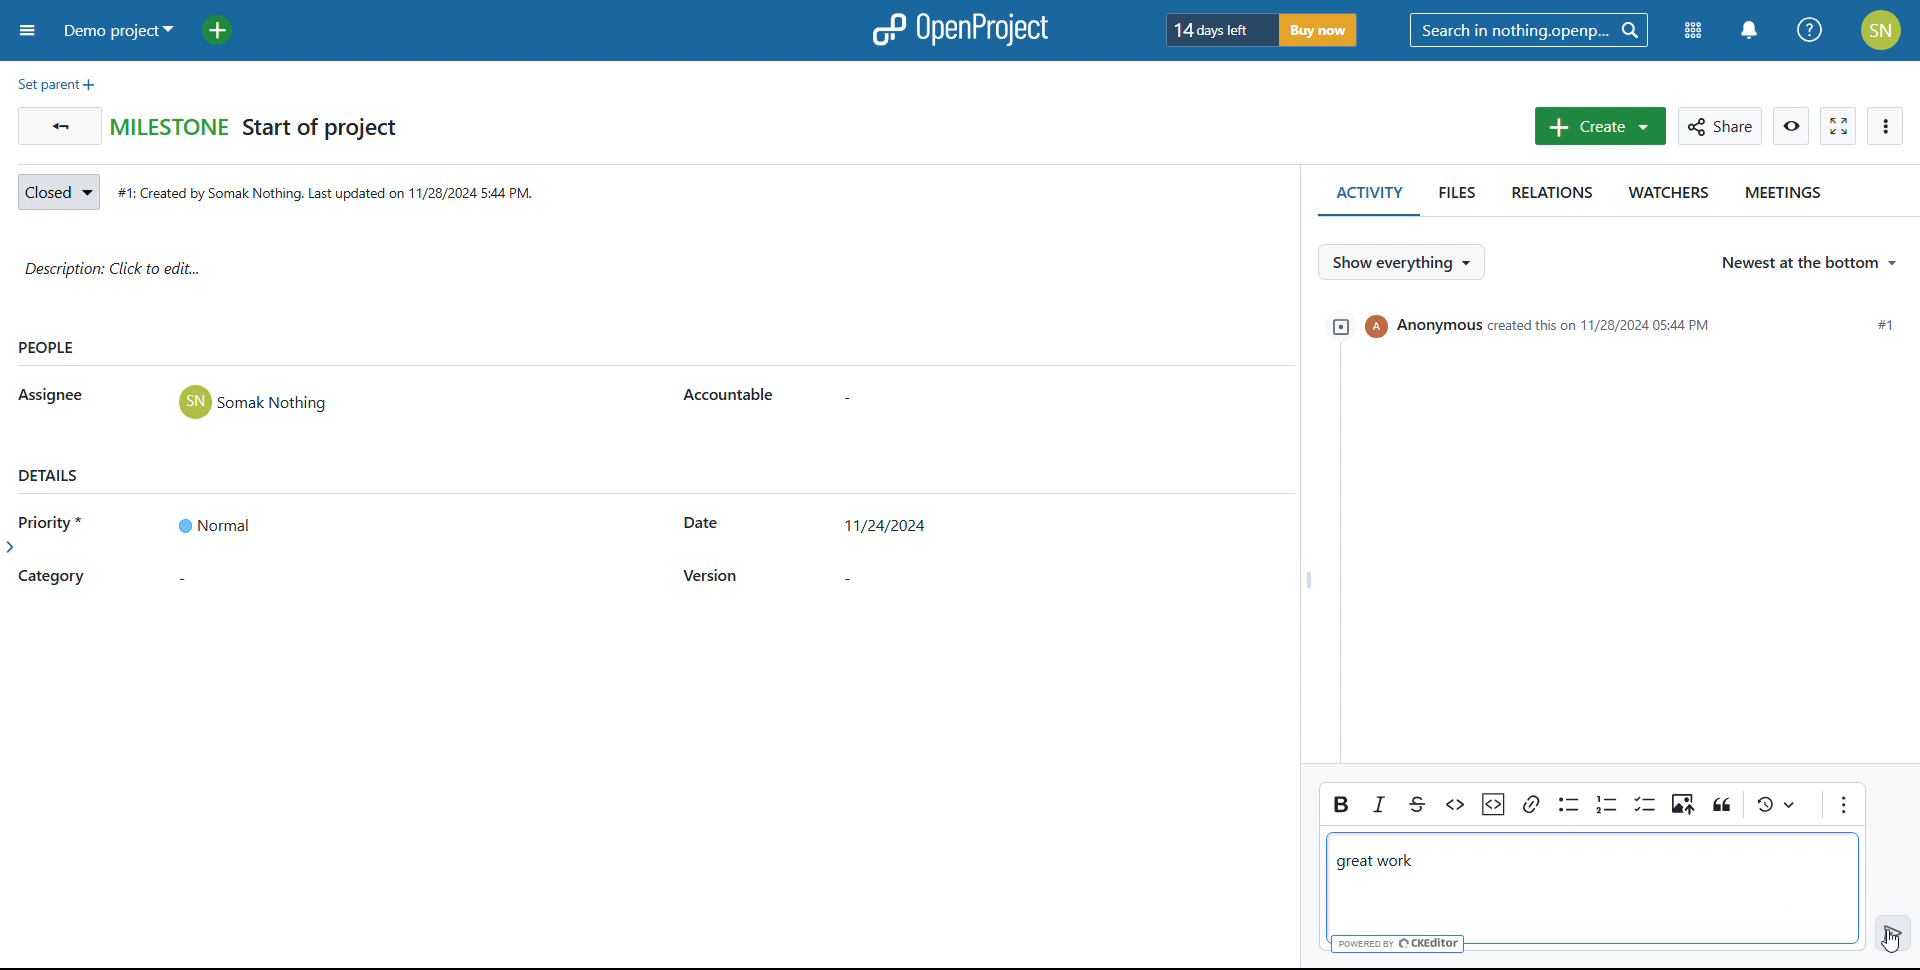 The image size is (1920, 970). Describe the element at coordinates (1337, 326) in the screenshot. I see `expand/collapse` at that location.